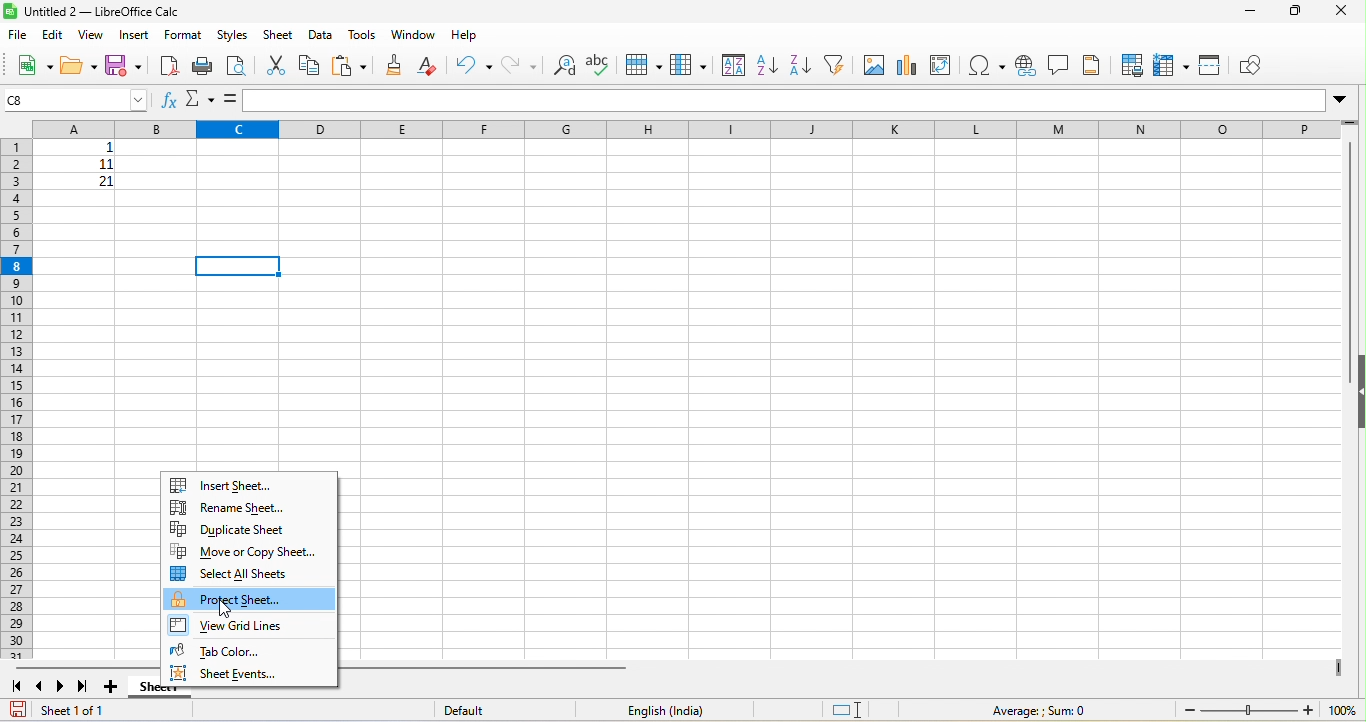 The height and width of the screenshot is (722, 1366). I want to click on column, so click(688, 64).